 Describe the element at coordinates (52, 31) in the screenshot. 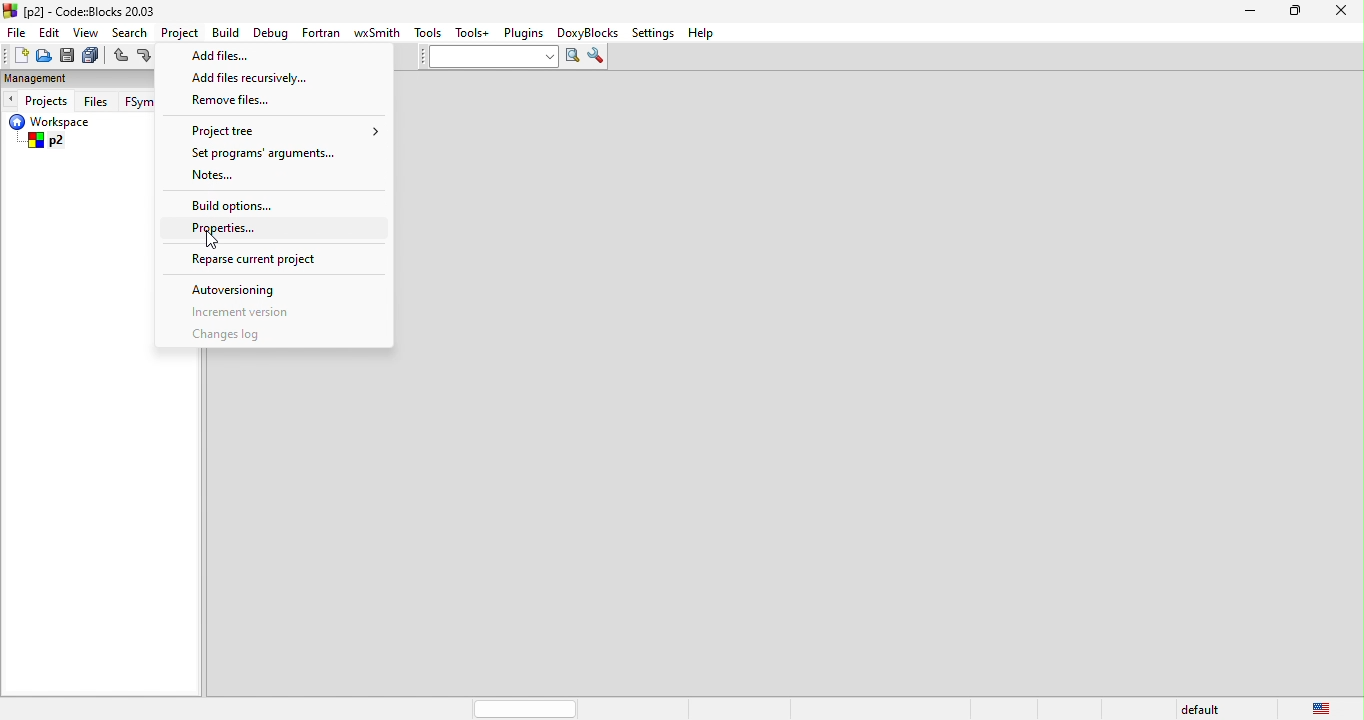

I see `edit` at that location.